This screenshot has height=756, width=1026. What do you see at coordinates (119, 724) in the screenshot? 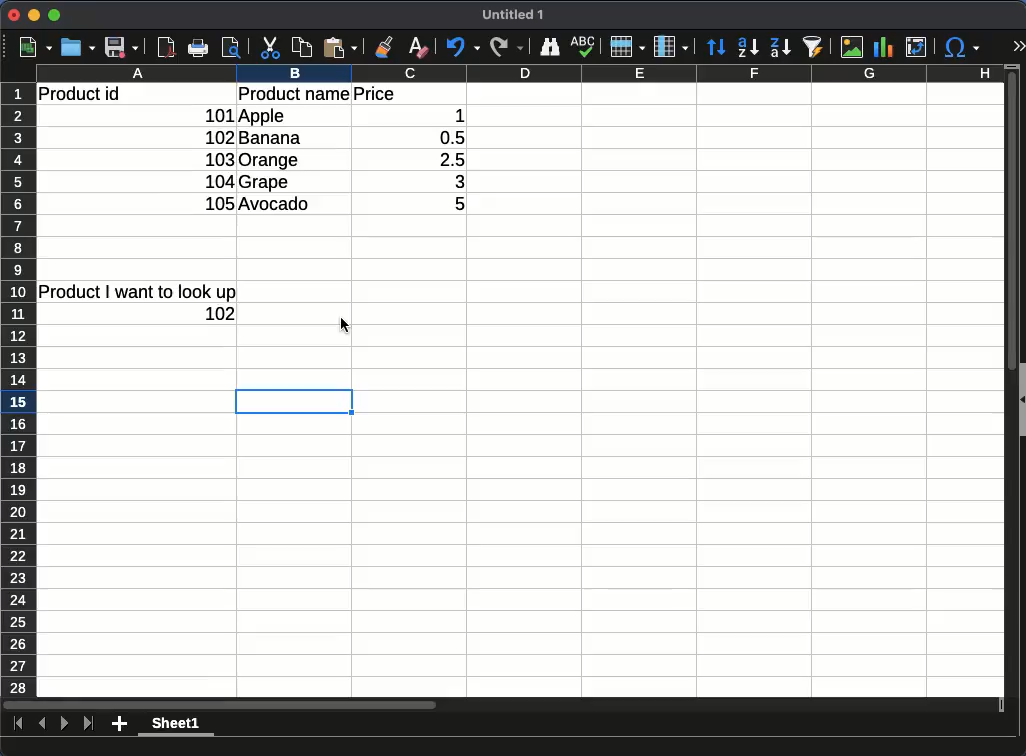
I see `add` at bounding box center [119, 724].